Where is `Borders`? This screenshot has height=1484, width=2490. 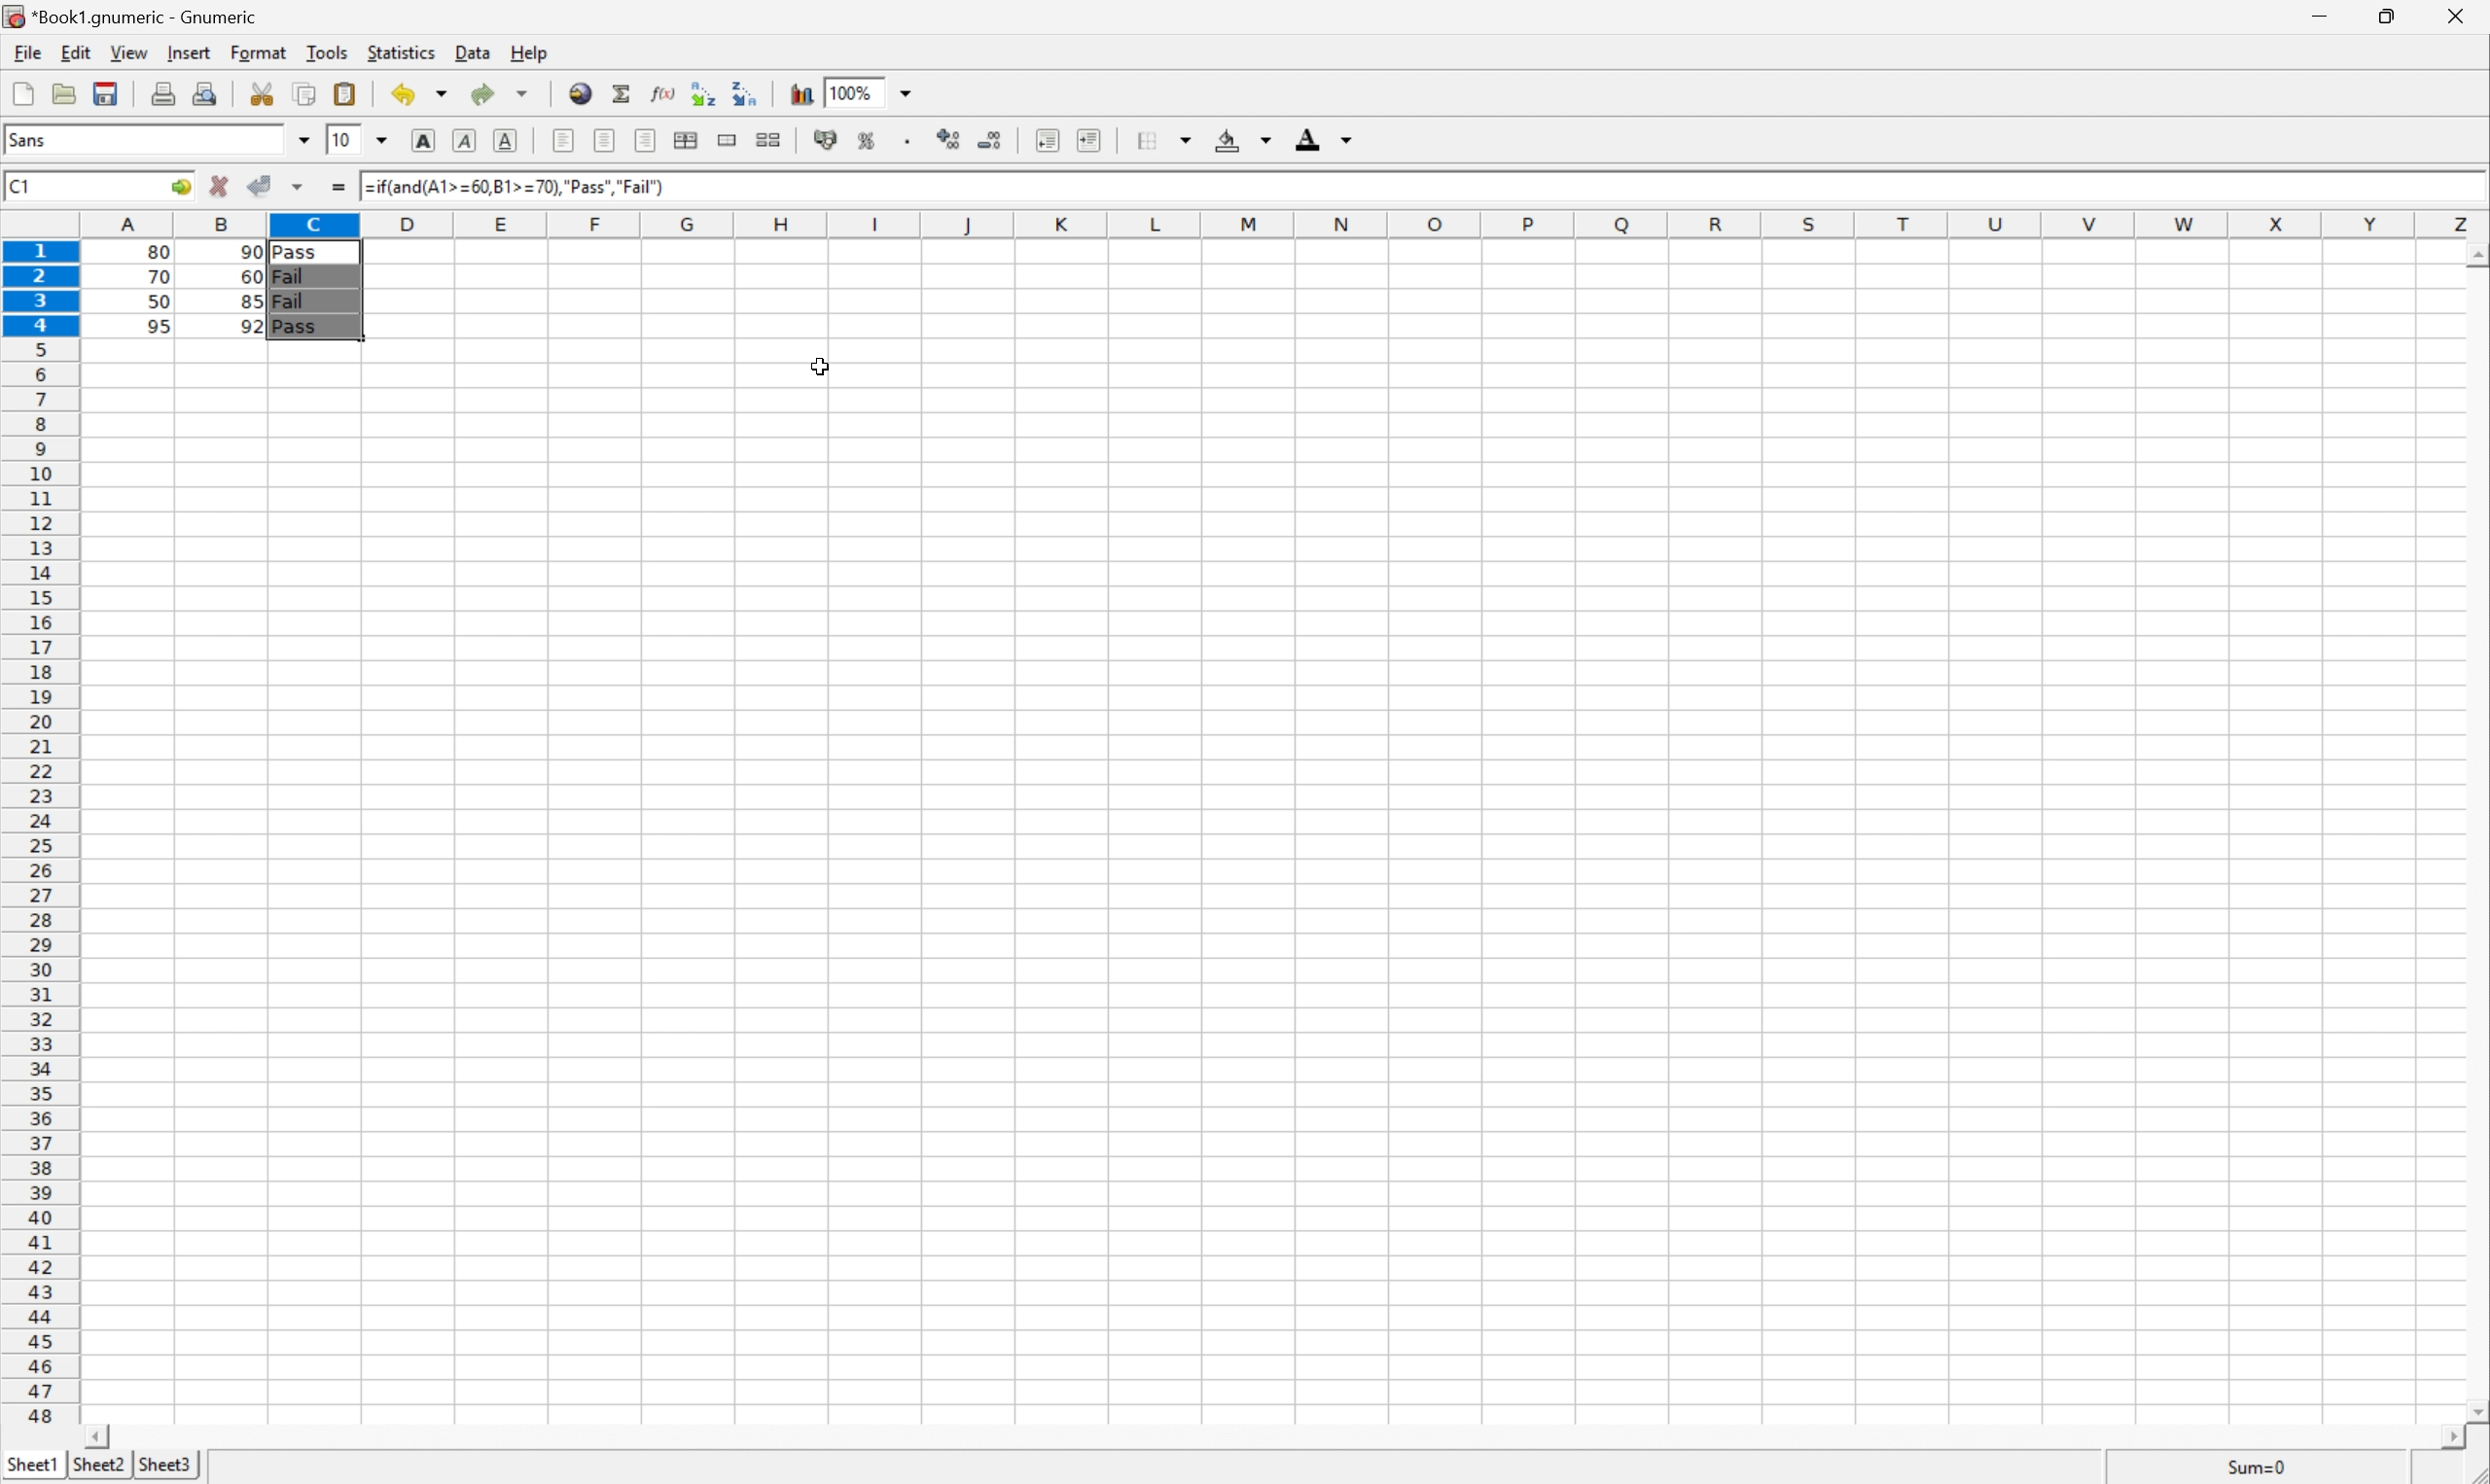 Borders is located at coordinates (1163, 135).